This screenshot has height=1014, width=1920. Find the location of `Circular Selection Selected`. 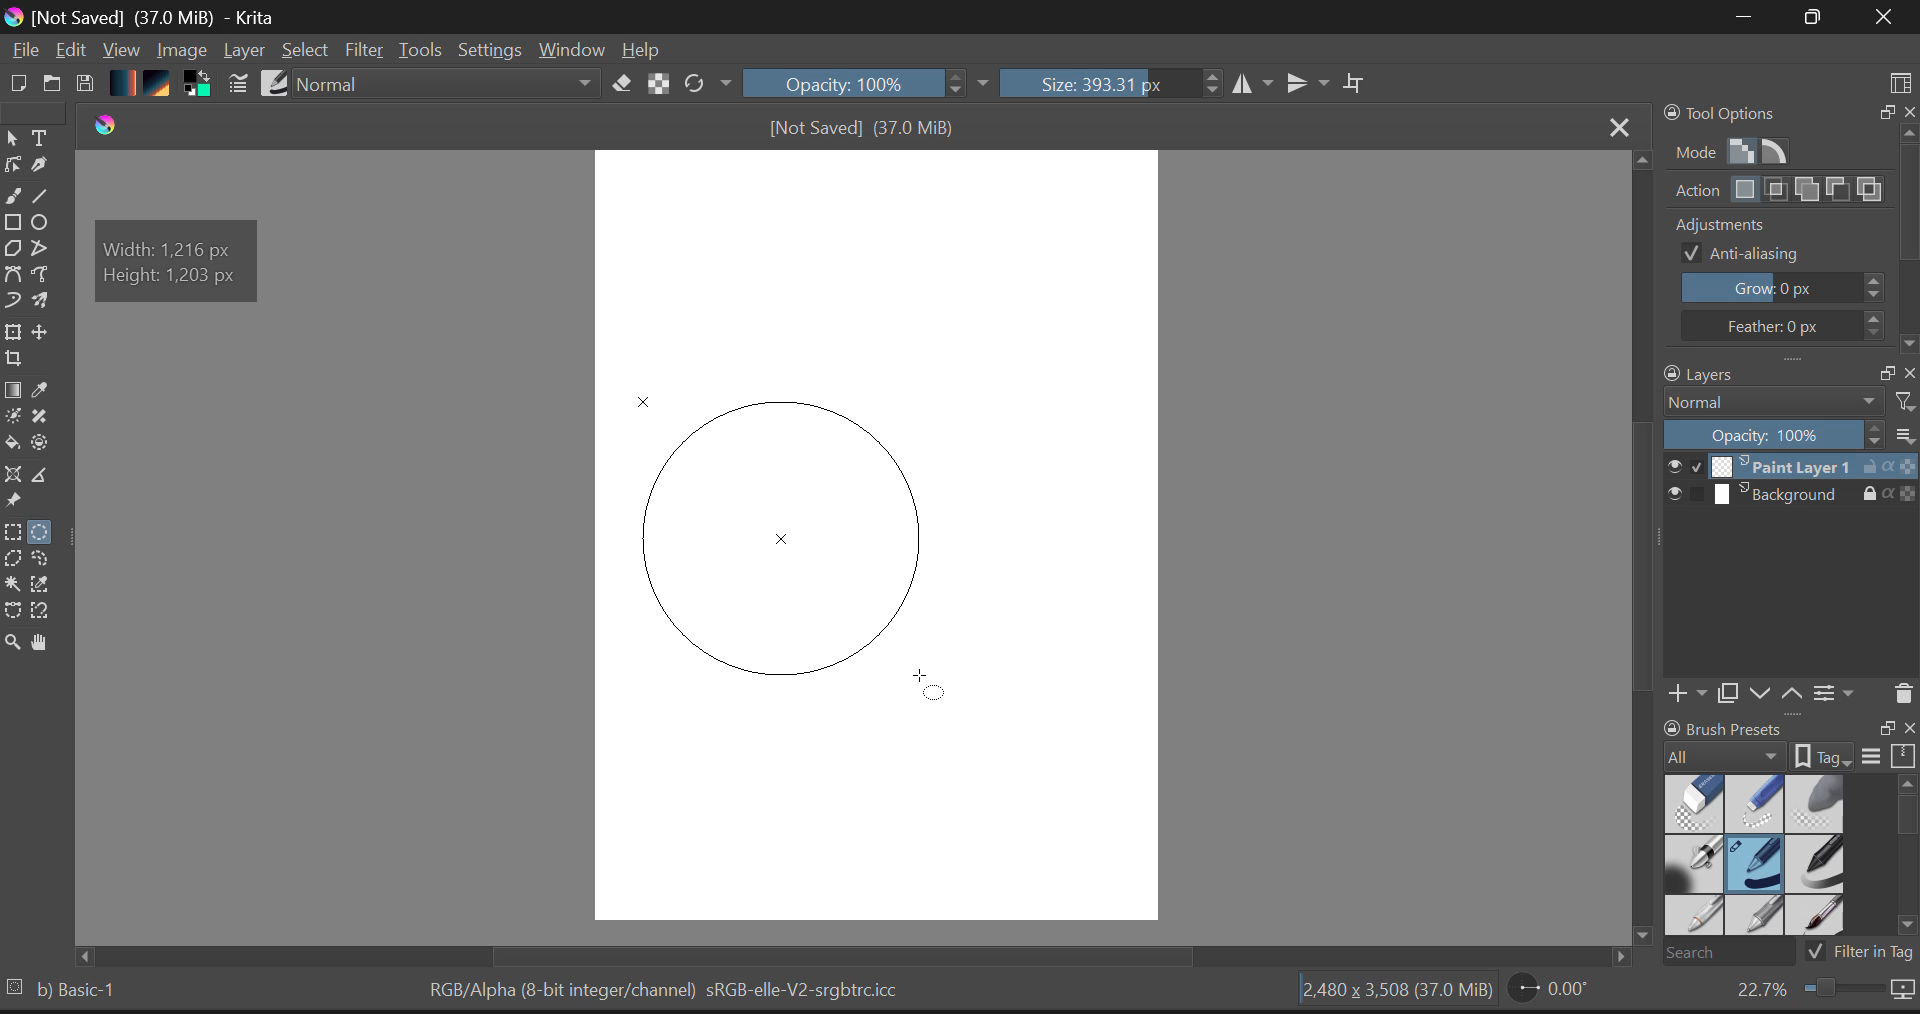

Circular Selection Selected is located at coordinates (43, 528).